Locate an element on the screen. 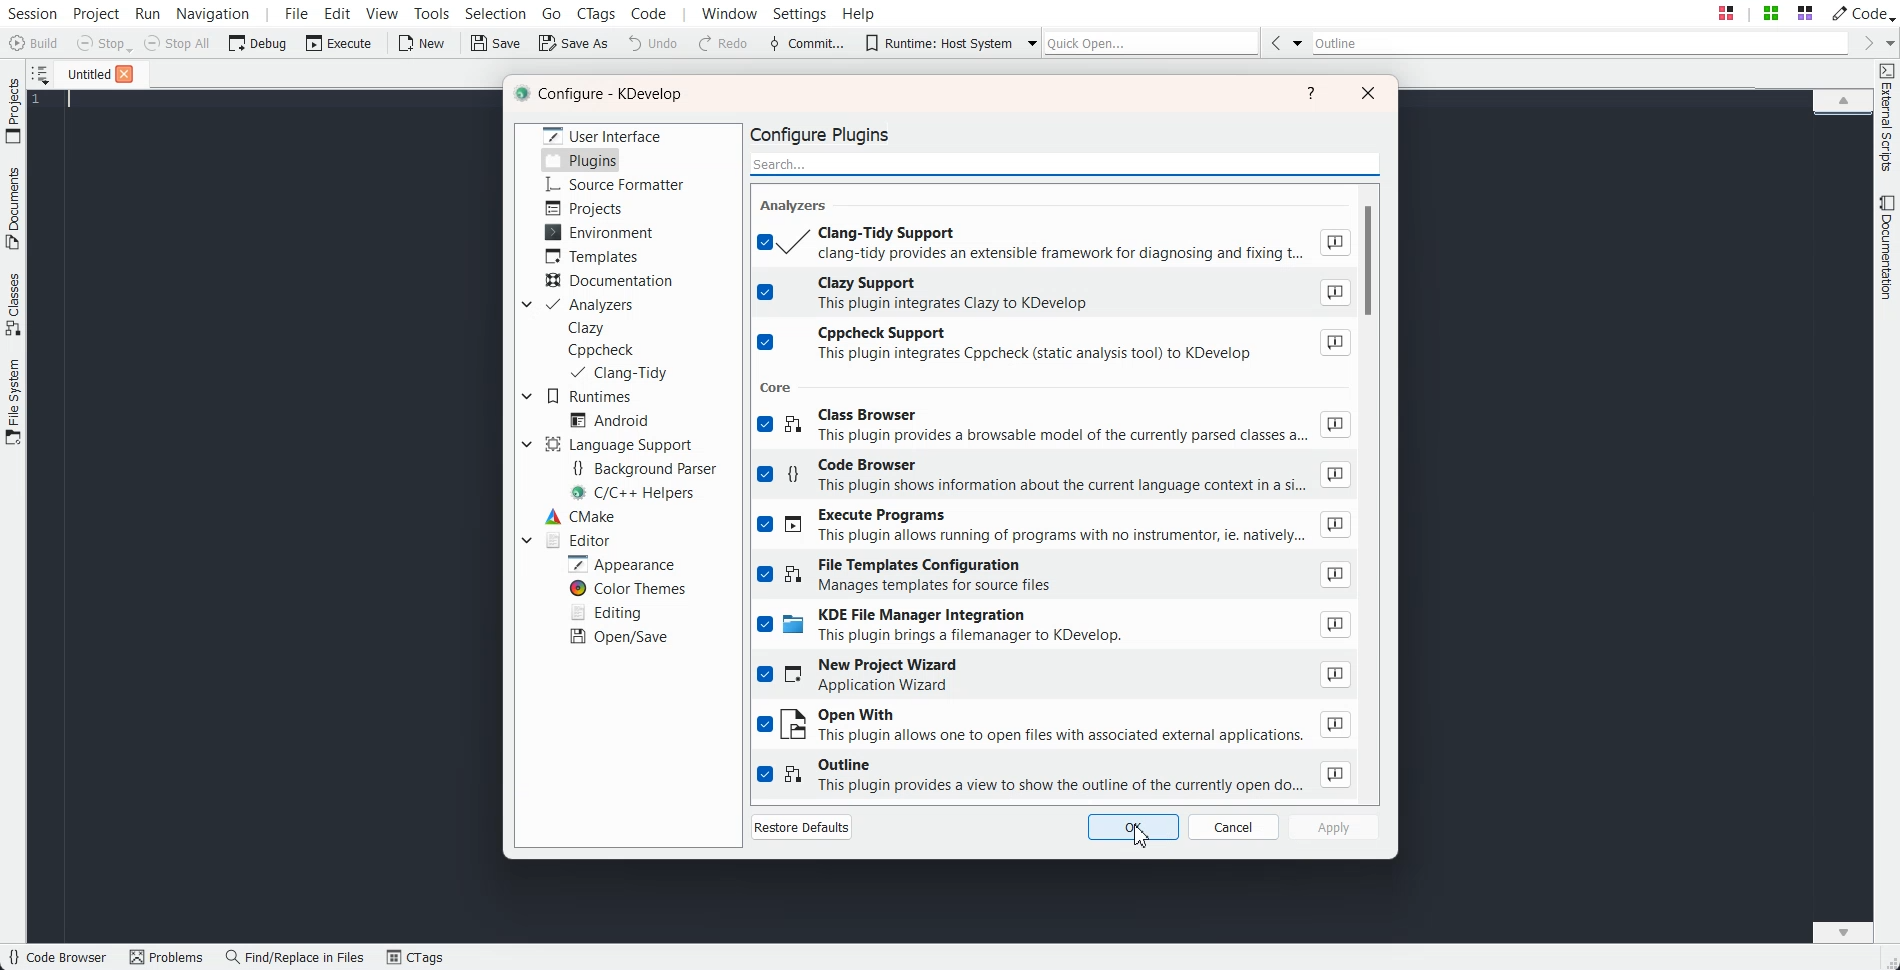 The image size is (1900, 970). Save As is located at coordinates (573, 42).